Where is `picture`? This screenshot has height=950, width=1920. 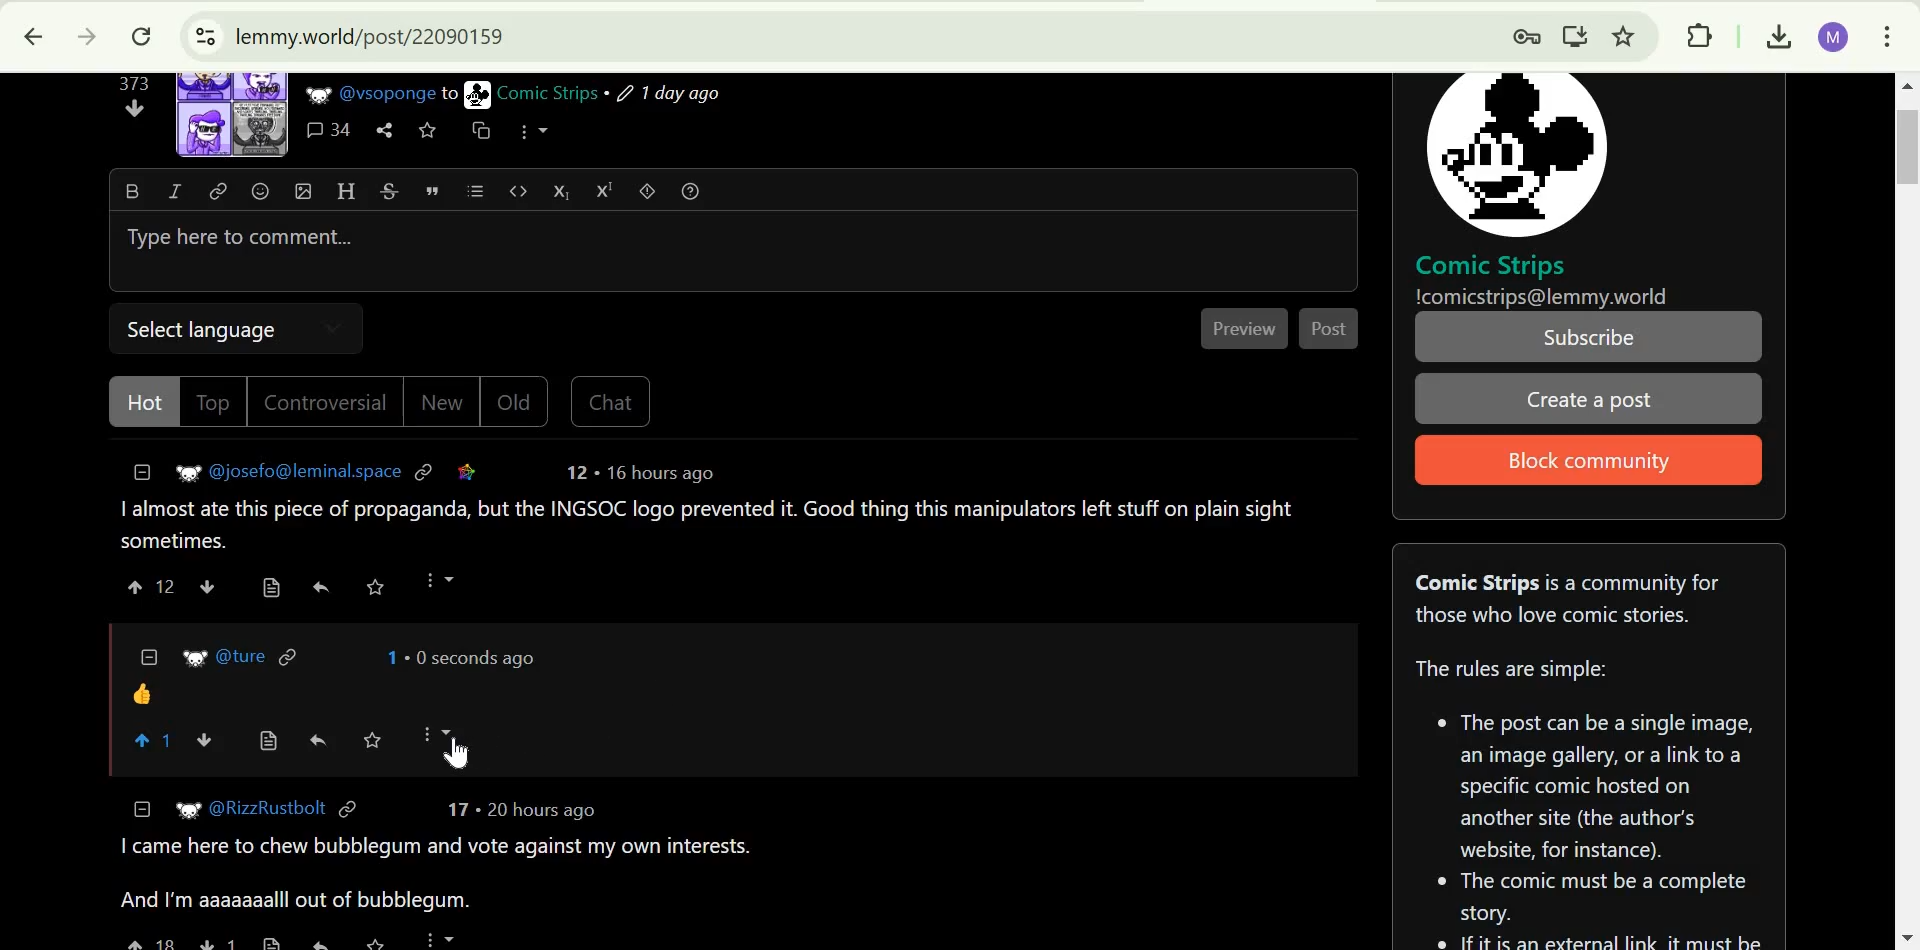 picture is located at coordinates (478, 94).